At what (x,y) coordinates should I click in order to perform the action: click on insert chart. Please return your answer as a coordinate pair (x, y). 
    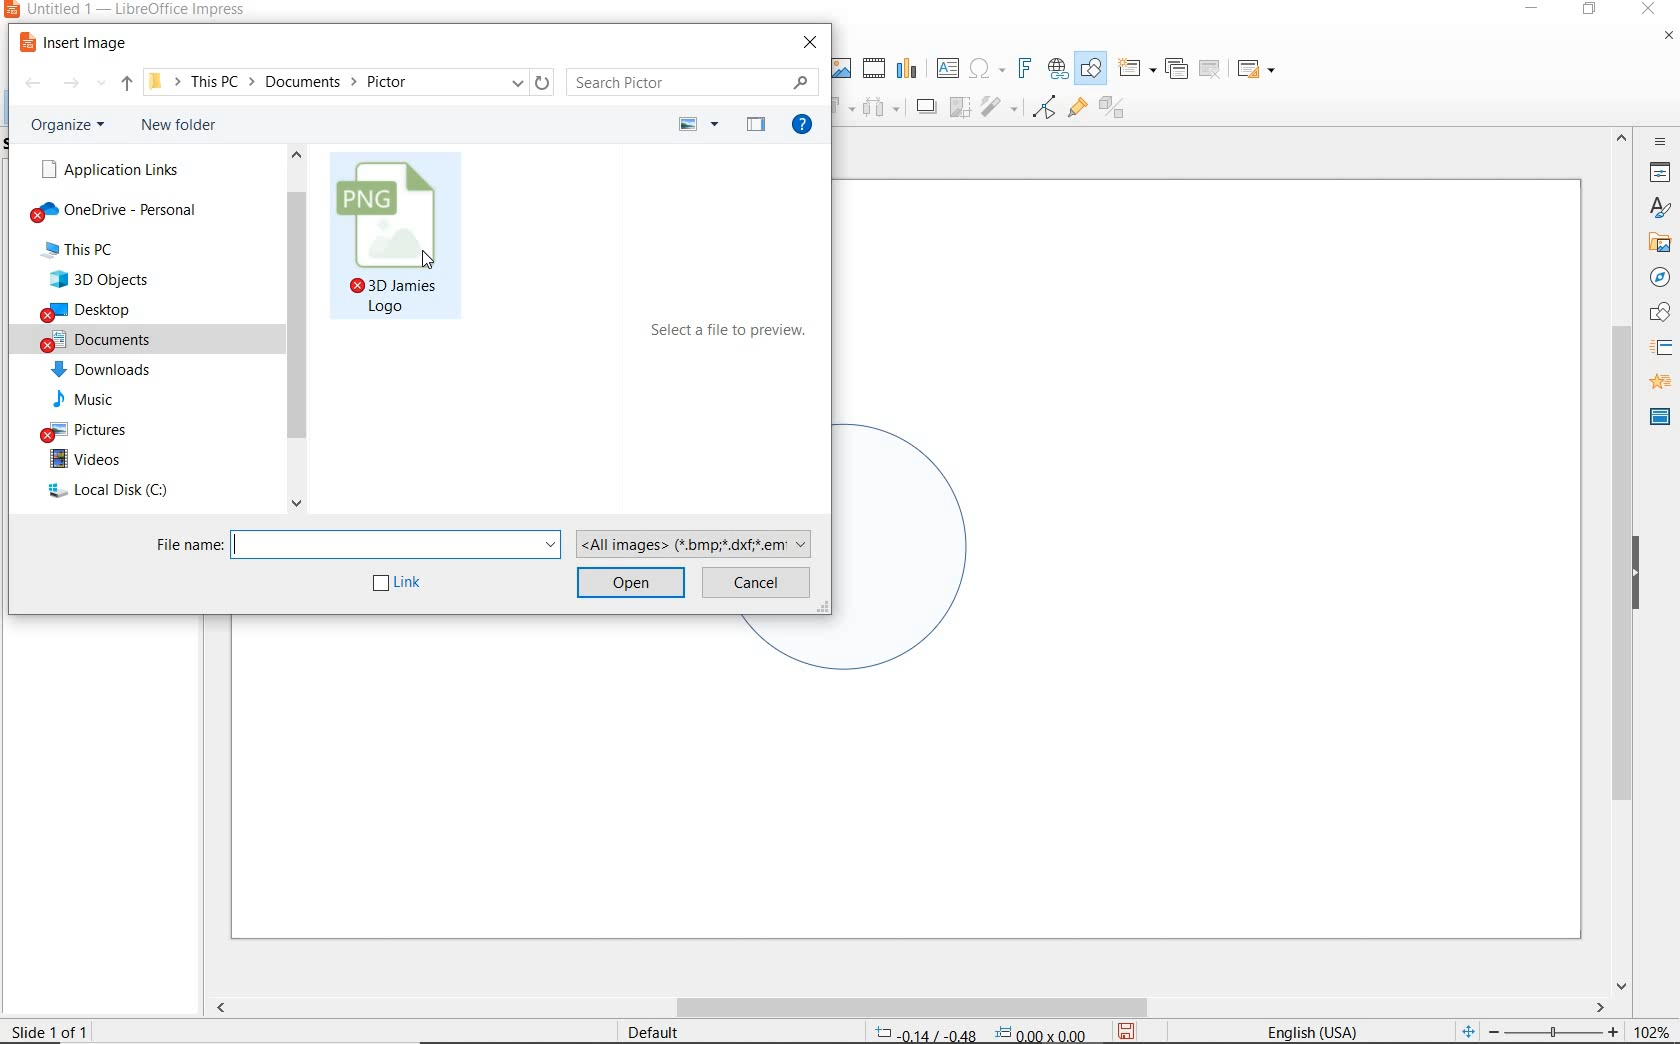
    Looking at the image, I should click on (907, 69).